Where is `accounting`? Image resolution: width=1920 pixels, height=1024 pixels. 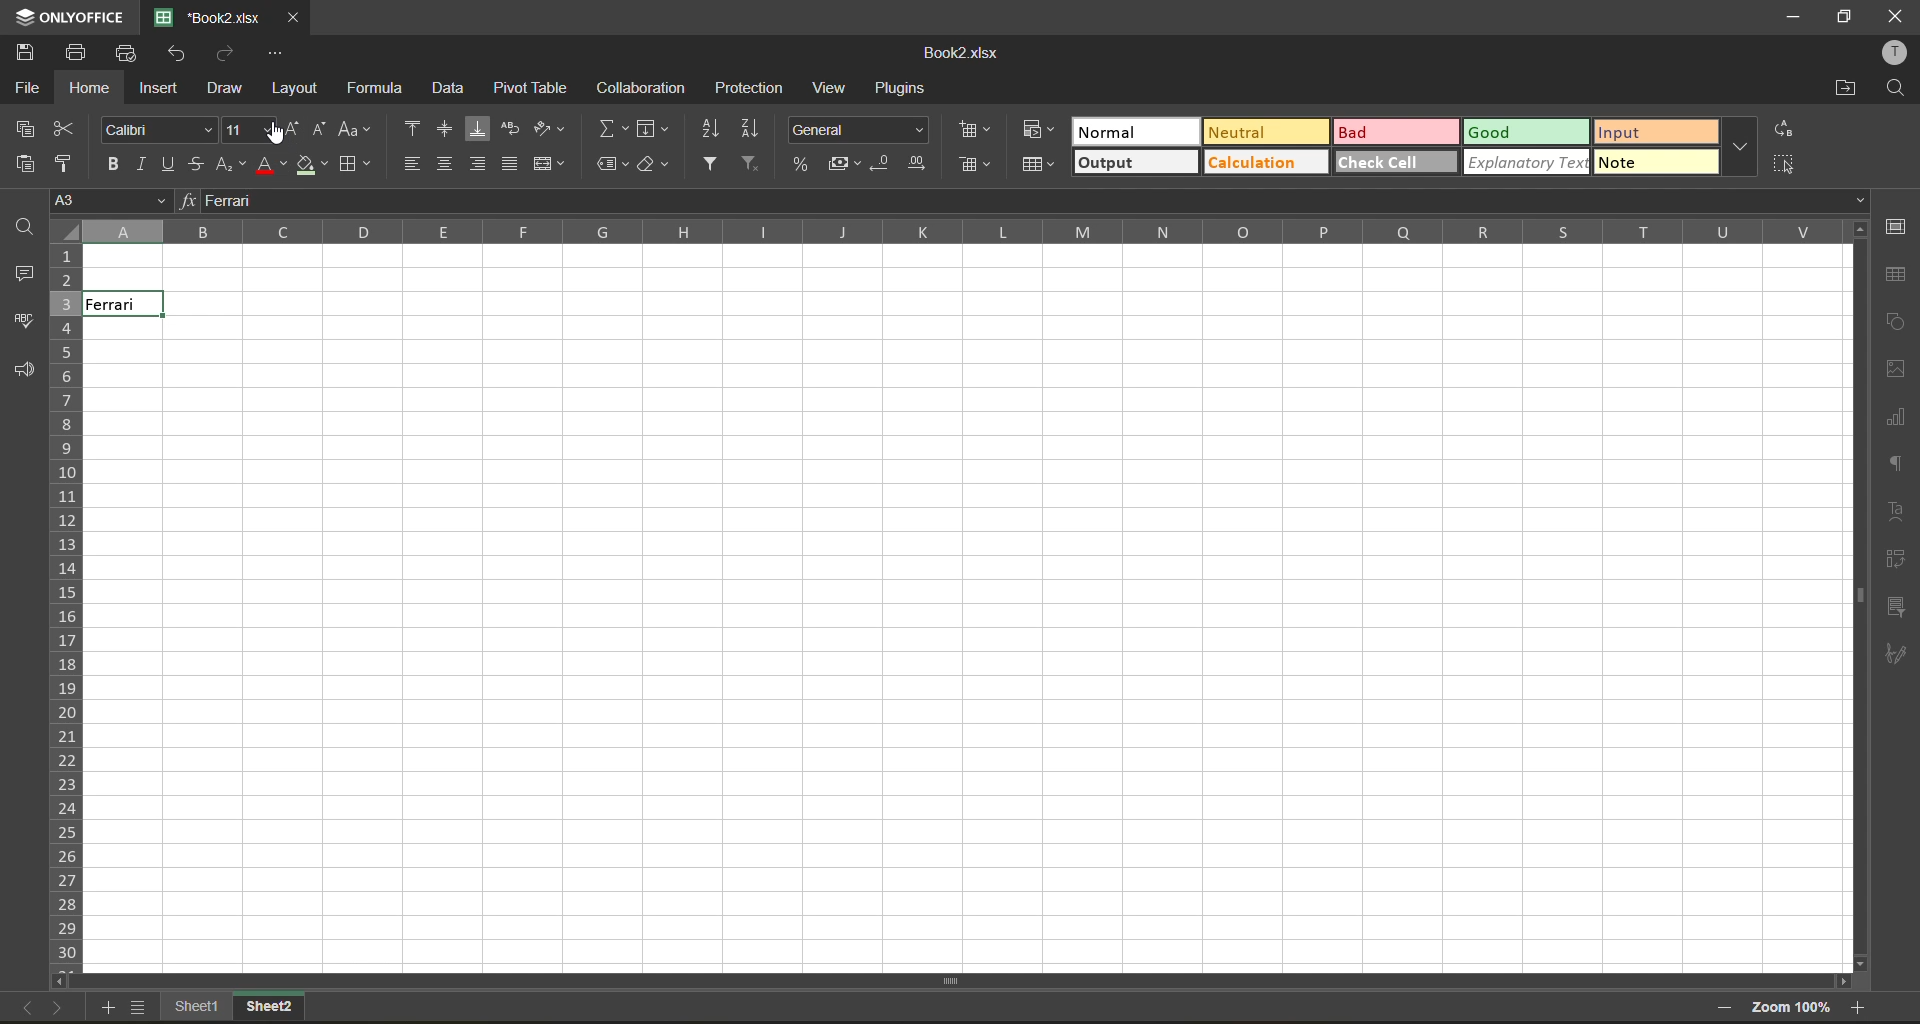 accounting is located at coordinates (839, 162).